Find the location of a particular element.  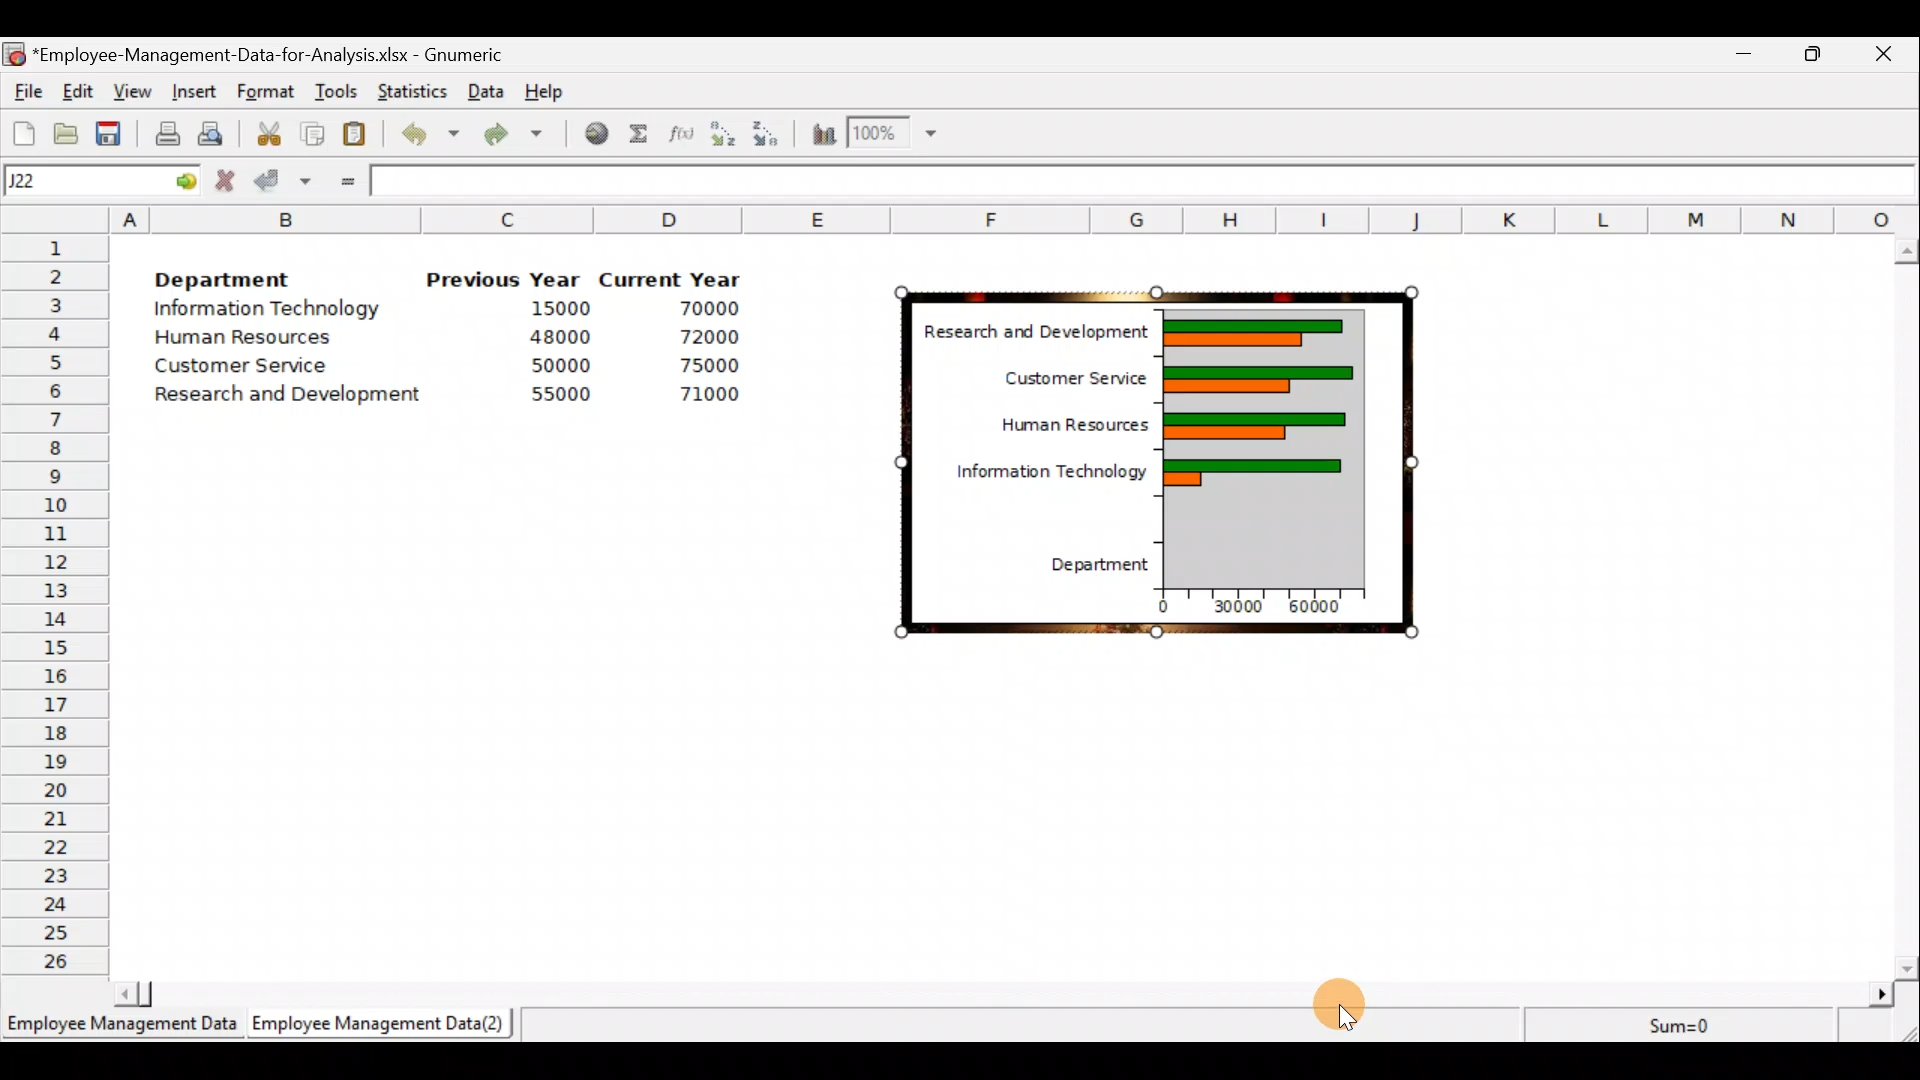

Tools is located at coordinates (336, 89).